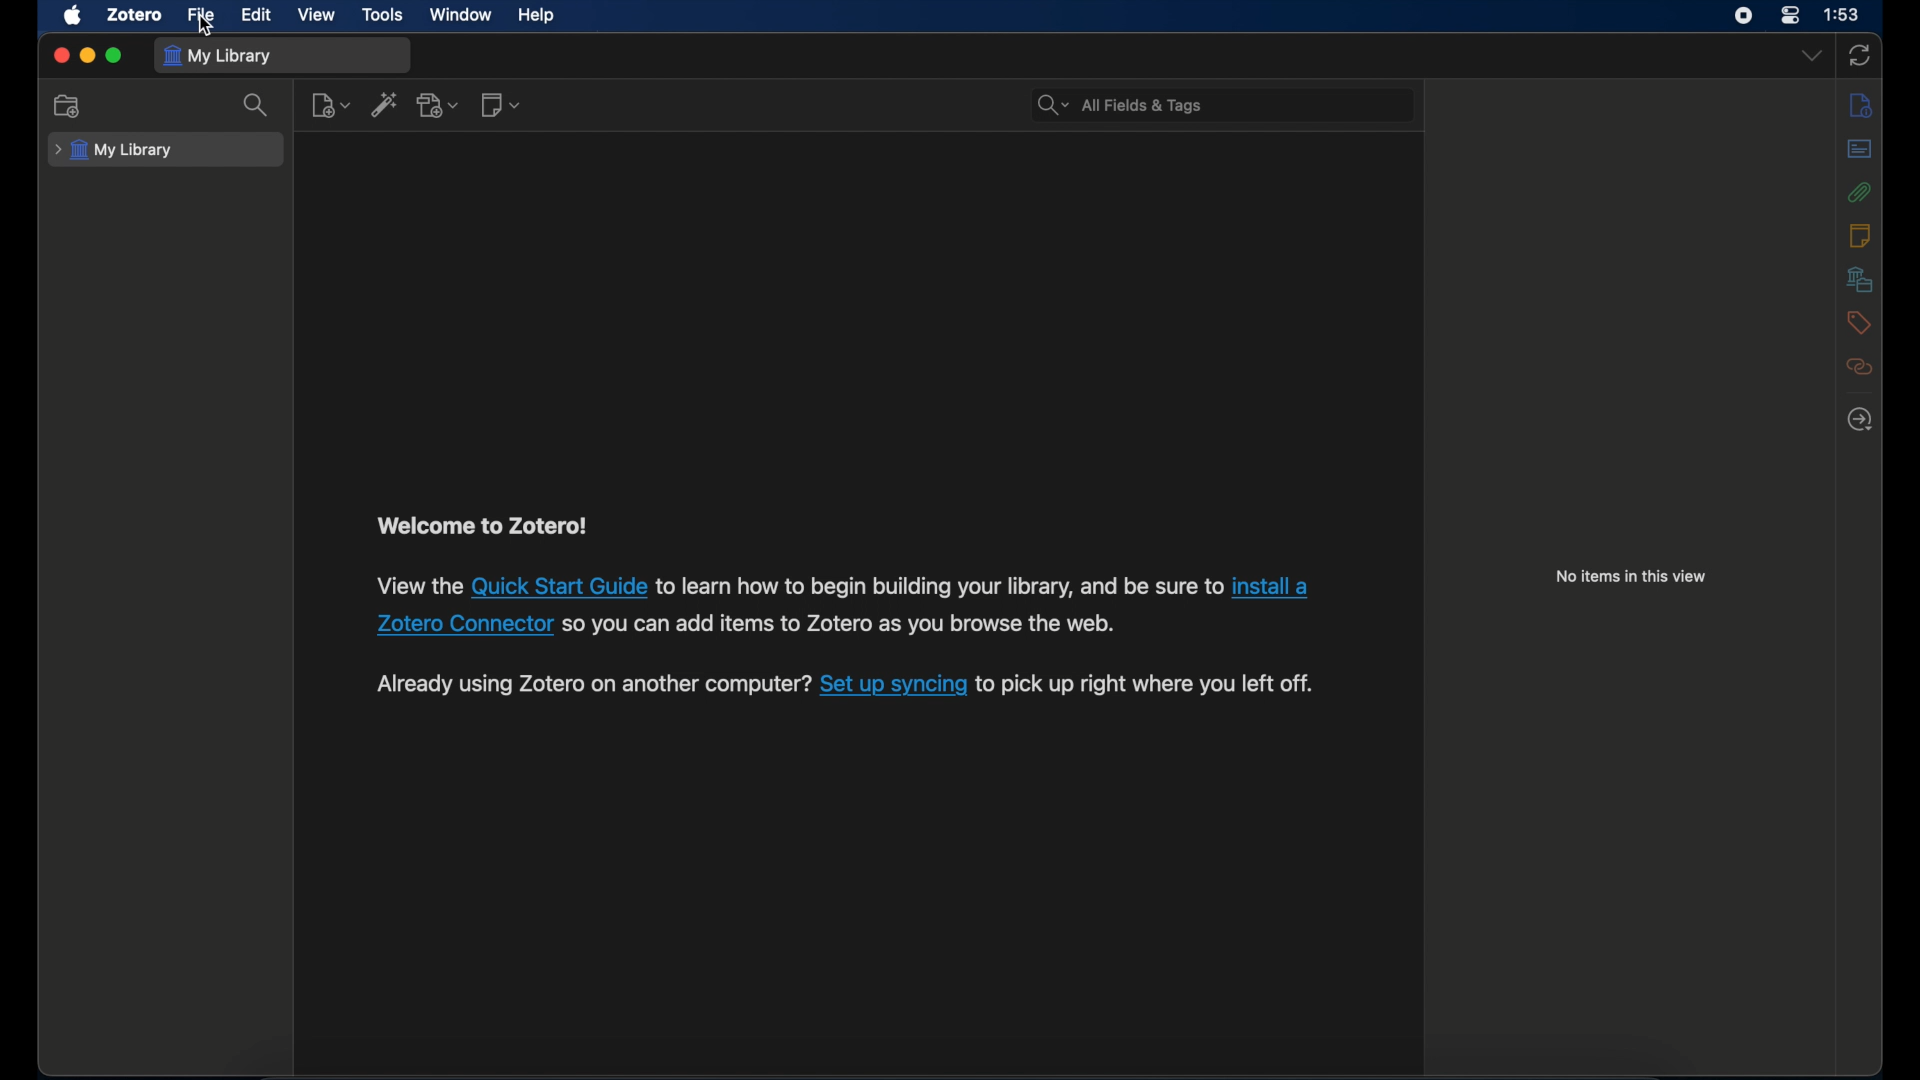 This screenshot has width=1920, height=1080. Describe the element at coordinates (438, 104) in the screenshot. I see `add attachment` at that location.